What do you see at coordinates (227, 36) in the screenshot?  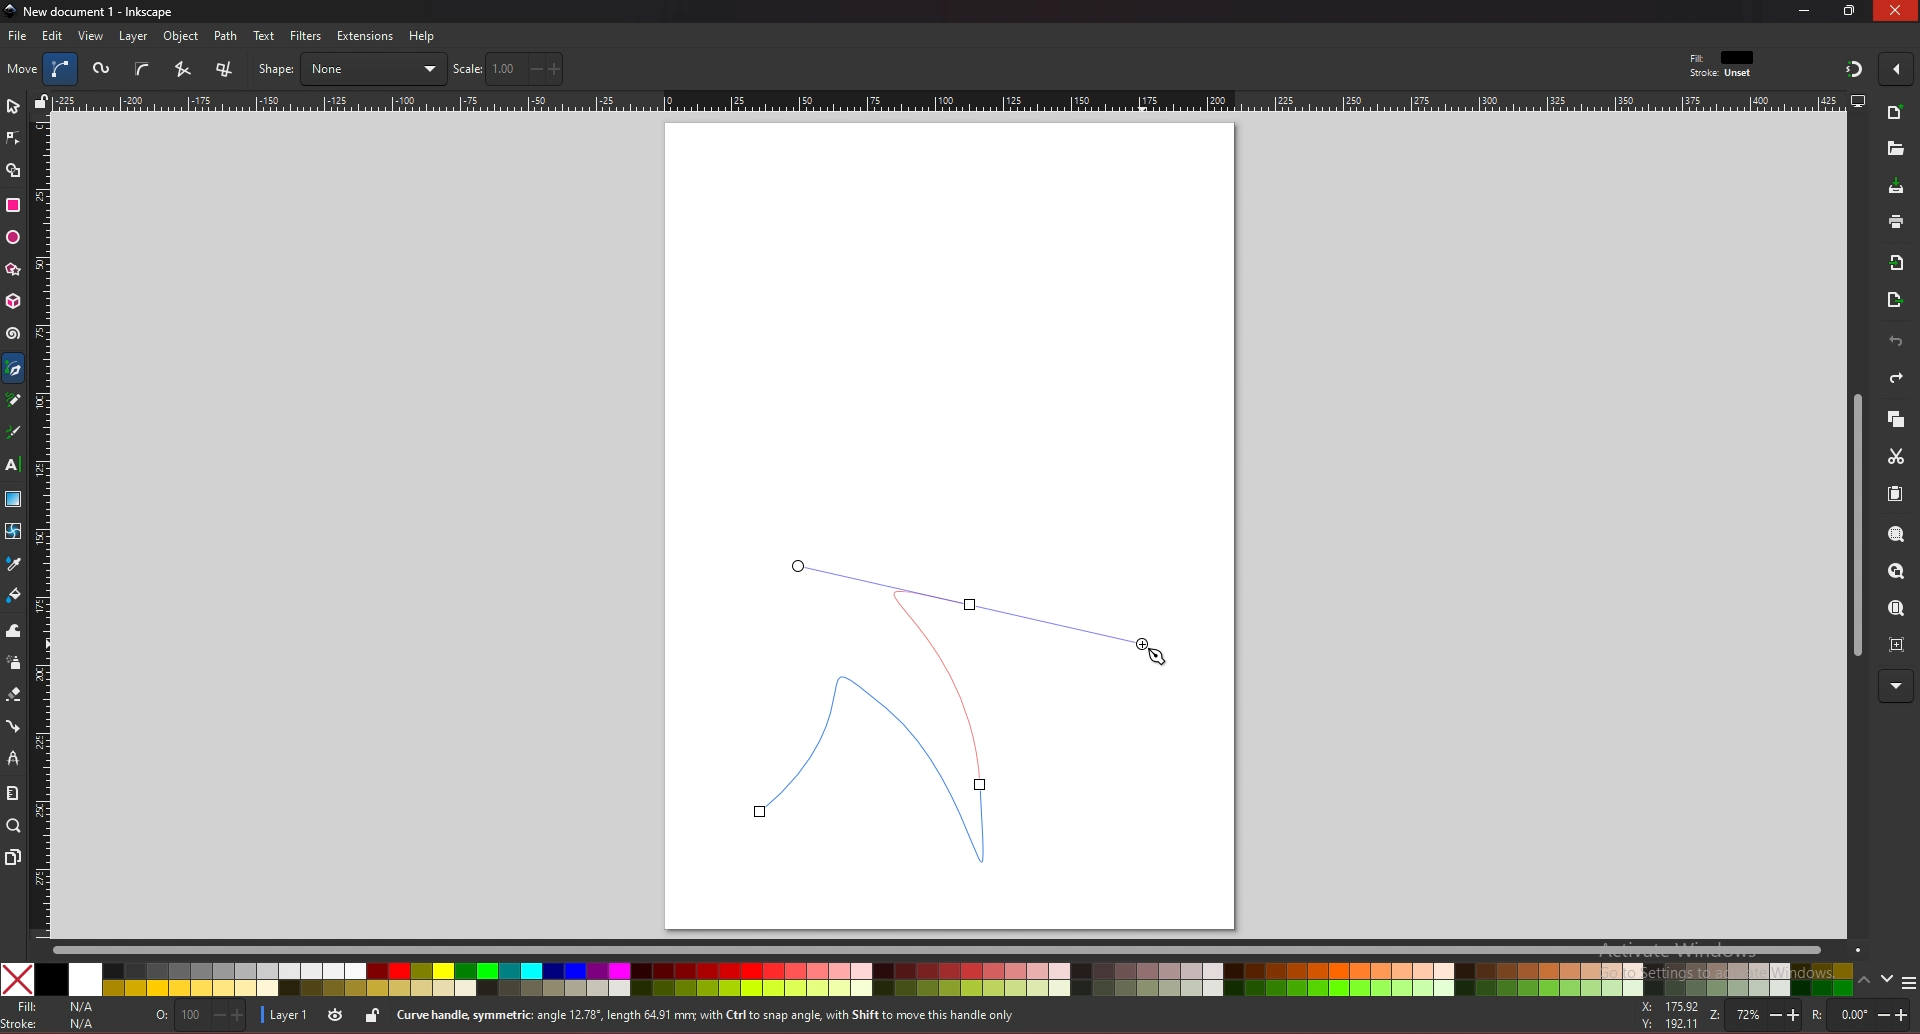 I see `path` at bounding box center [227, 36].